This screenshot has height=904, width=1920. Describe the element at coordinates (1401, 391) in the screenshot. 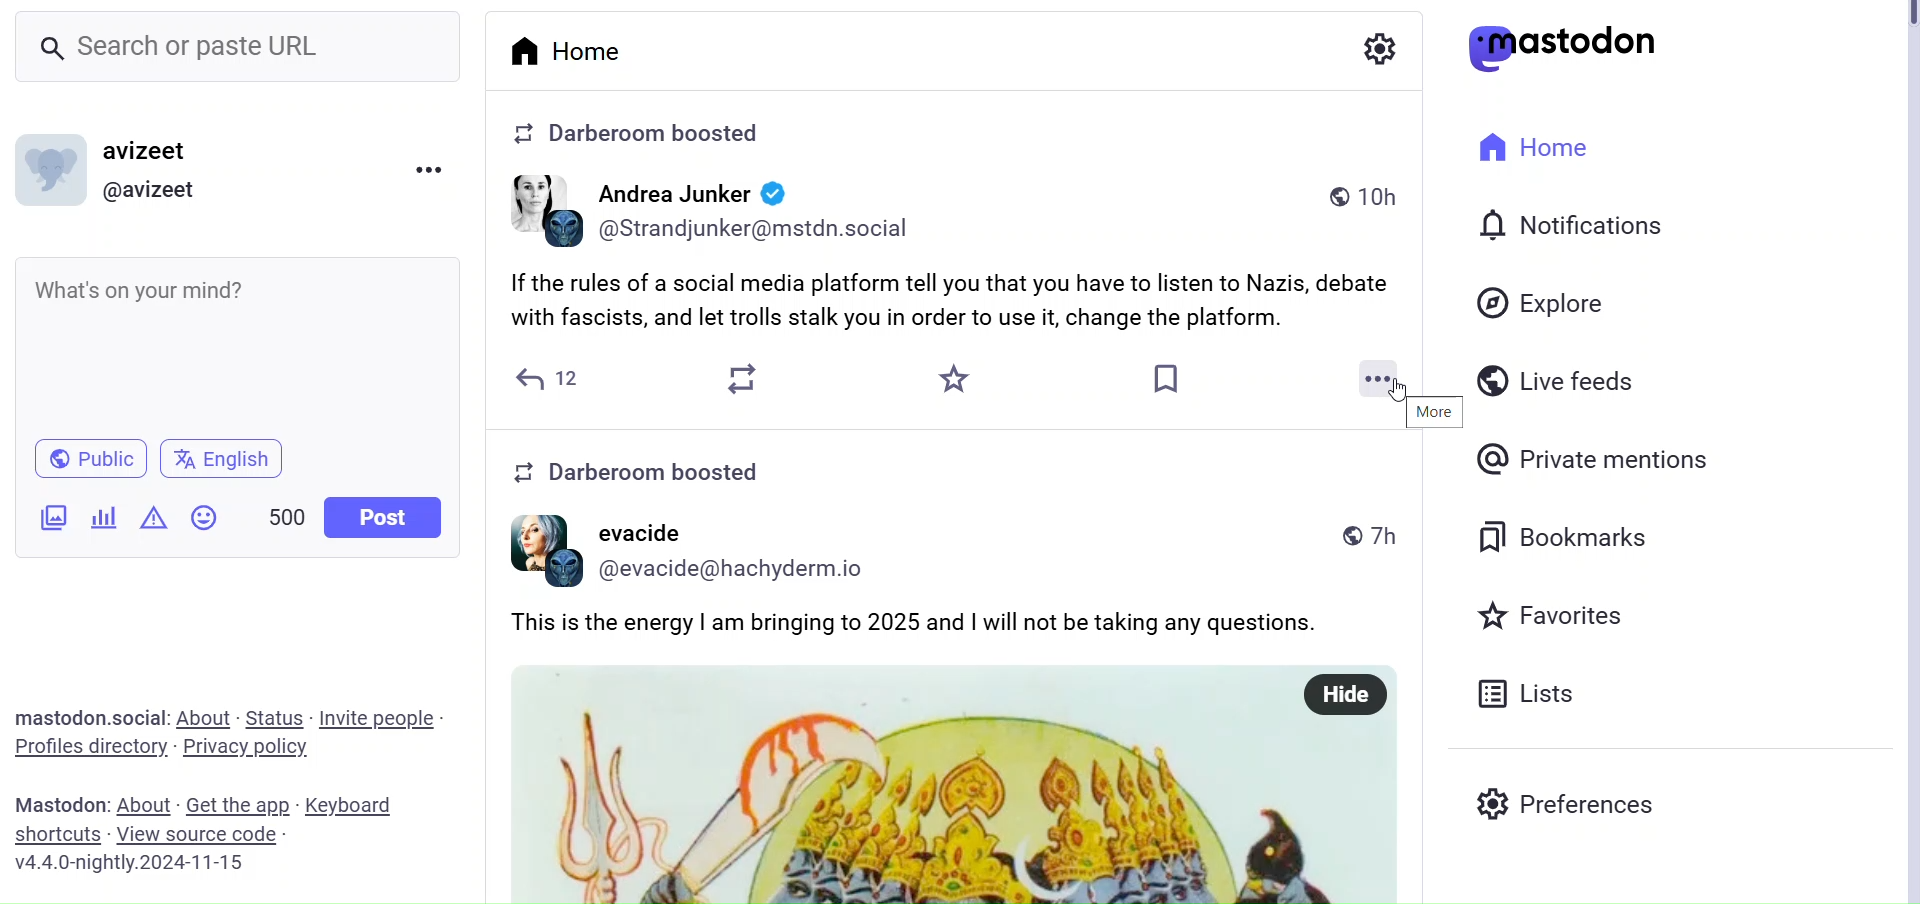

I see `cursor` at that location.